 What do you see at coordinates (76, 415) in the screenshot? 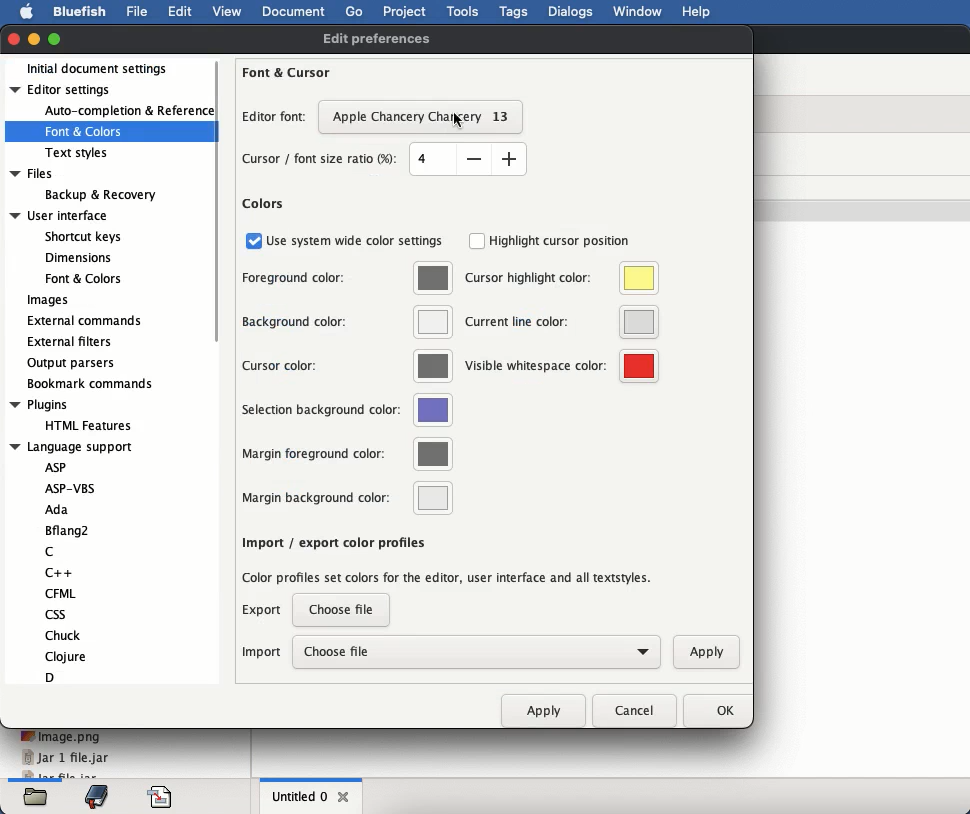
I see `plugins ` at bounding box center [76, 415].